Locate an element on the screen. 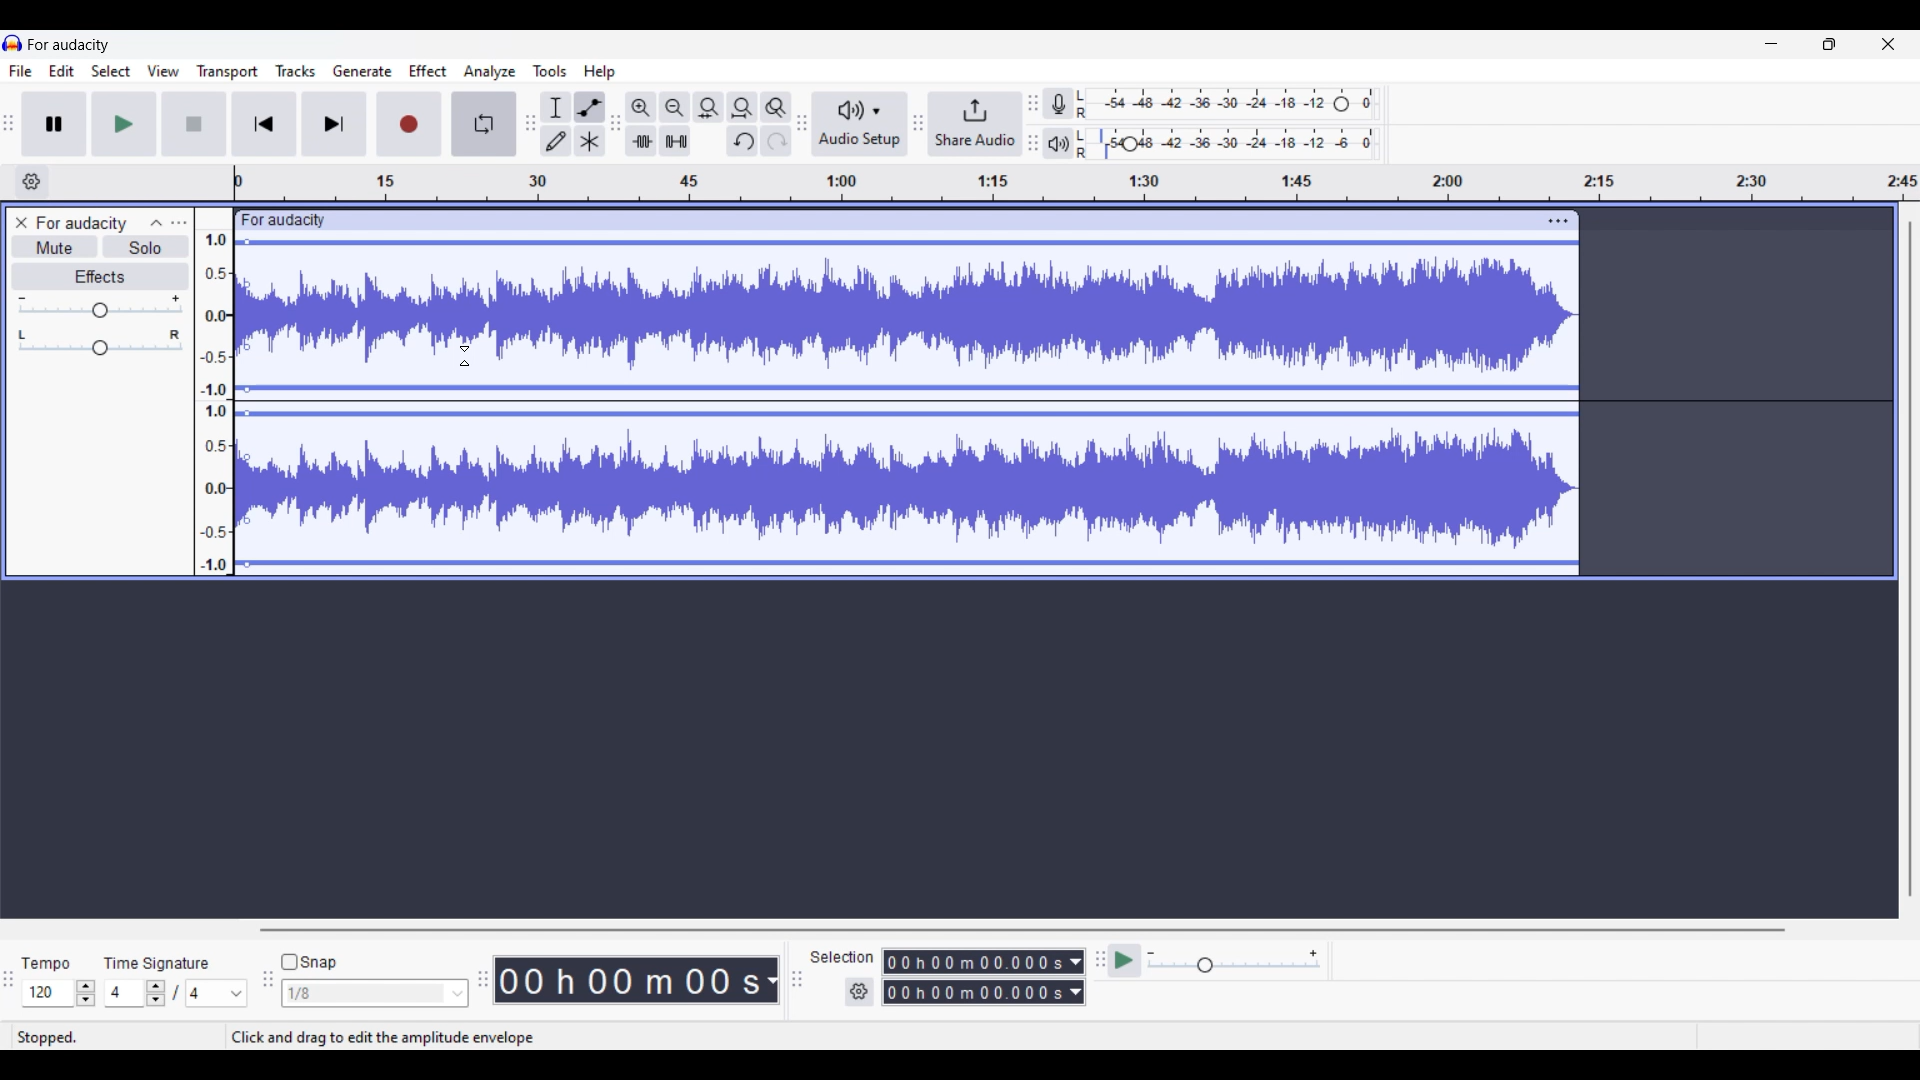 This screenshot has height=1080, width=1920. Settings is located at coordinates (860, 992).